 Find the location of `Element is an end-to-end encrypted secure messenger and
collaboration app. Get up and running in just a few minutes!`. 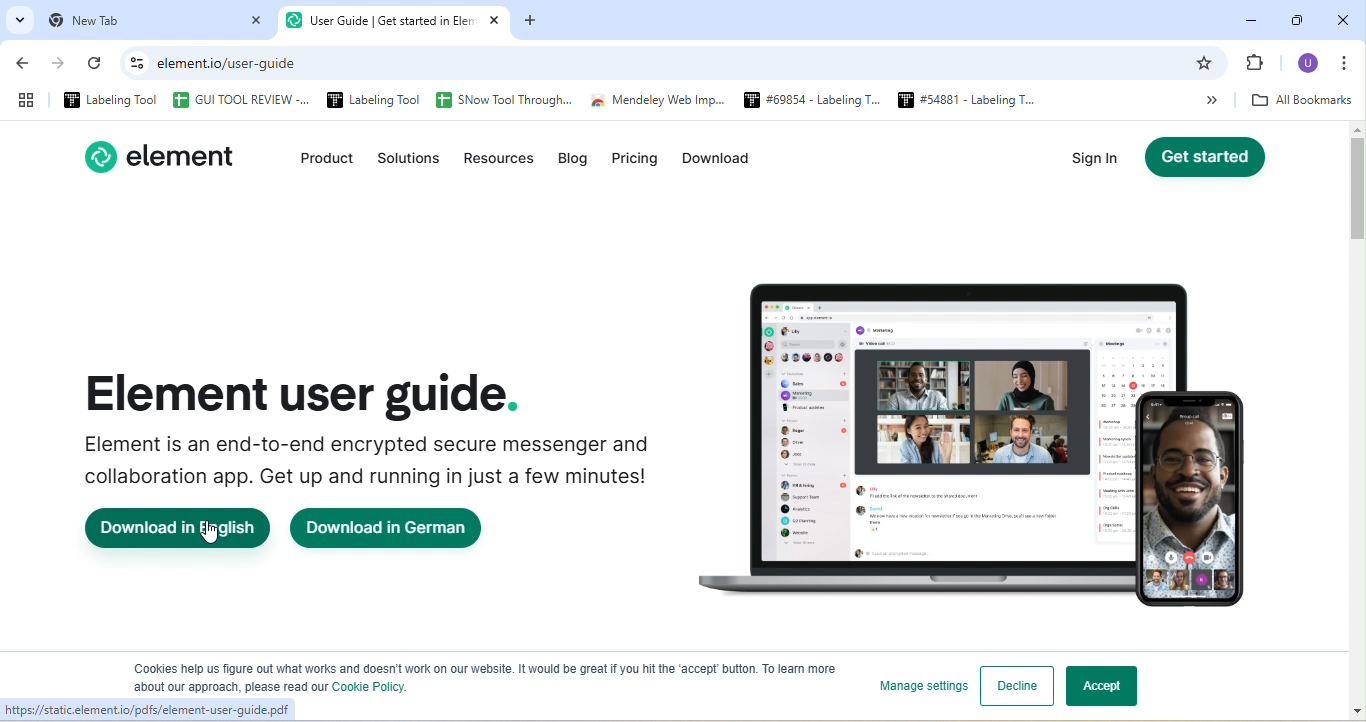

Element is an end-to-end encrypted secure messenger and
collaboration app. Get up and running in just a few minutes! is located at coordinates (366, 460).